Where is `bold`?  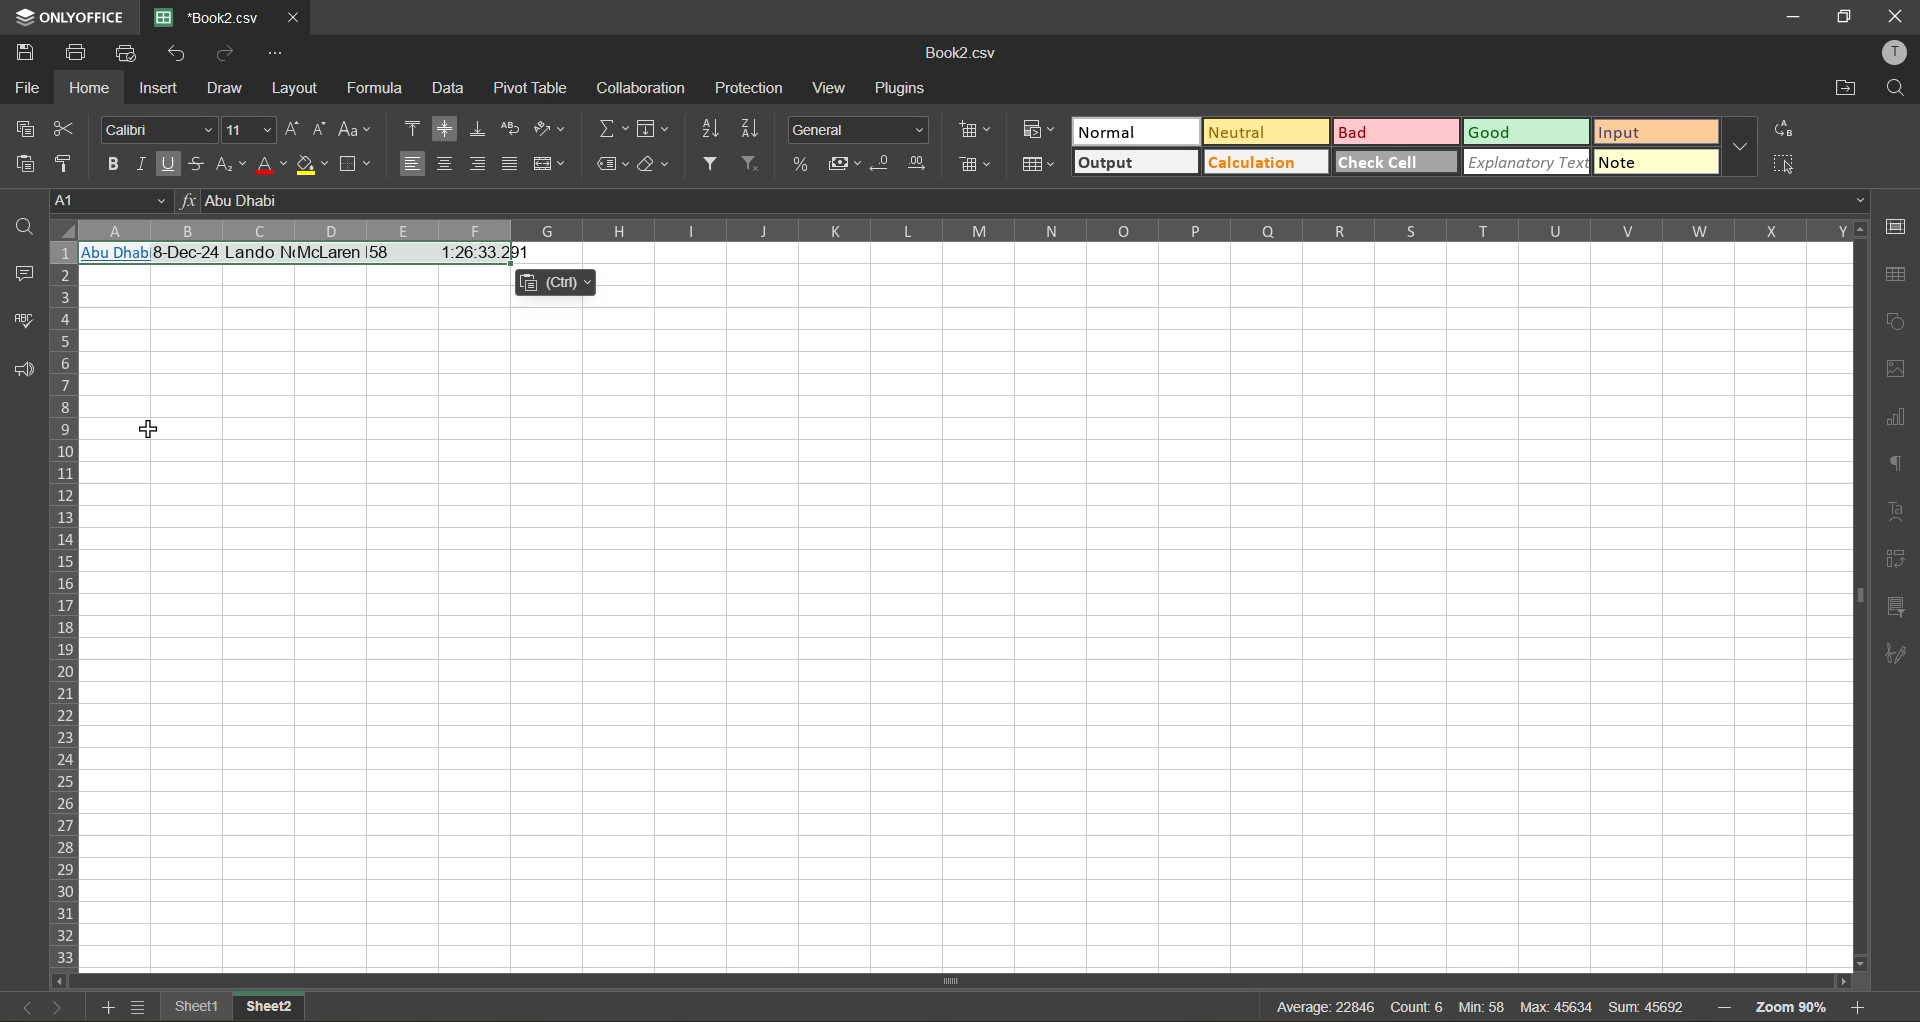
bold is located at coordinates (107, 161).